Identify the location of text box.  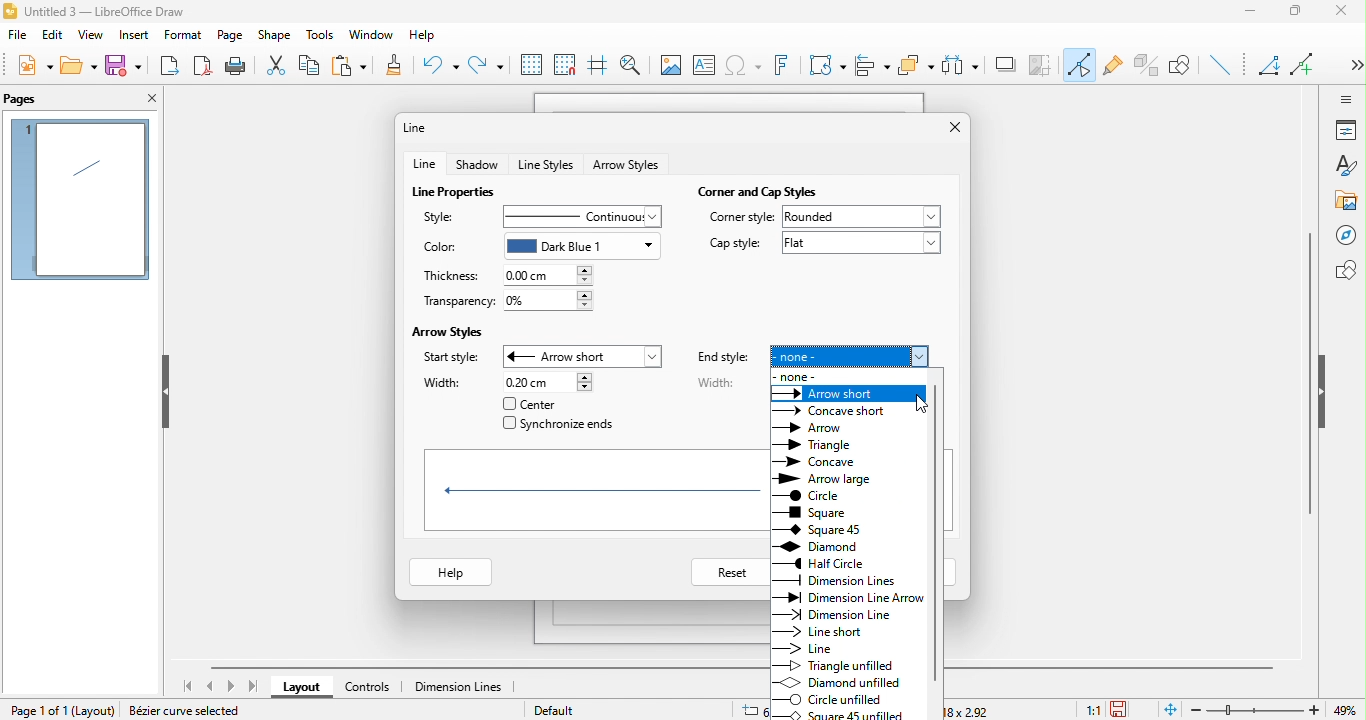
(705, 68).